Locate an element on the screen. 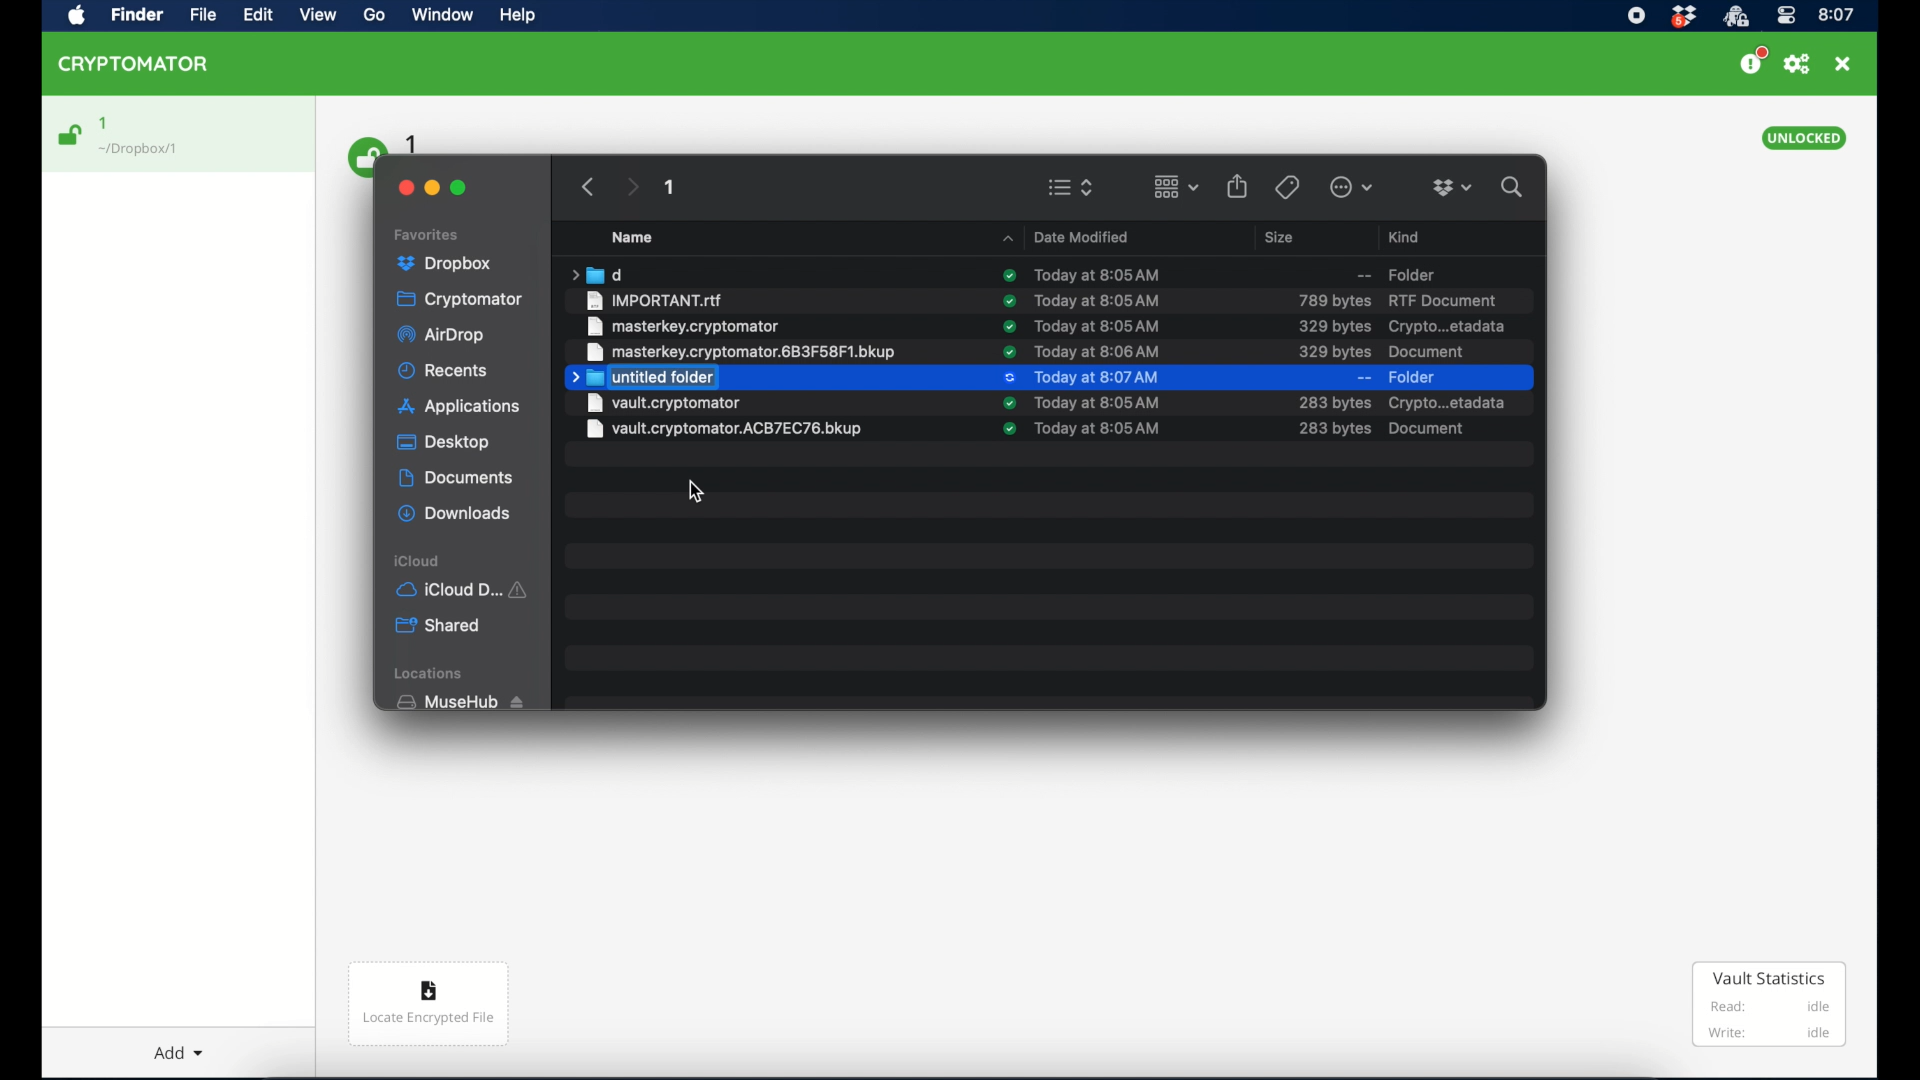  Name is located at coordinates (644, 237).